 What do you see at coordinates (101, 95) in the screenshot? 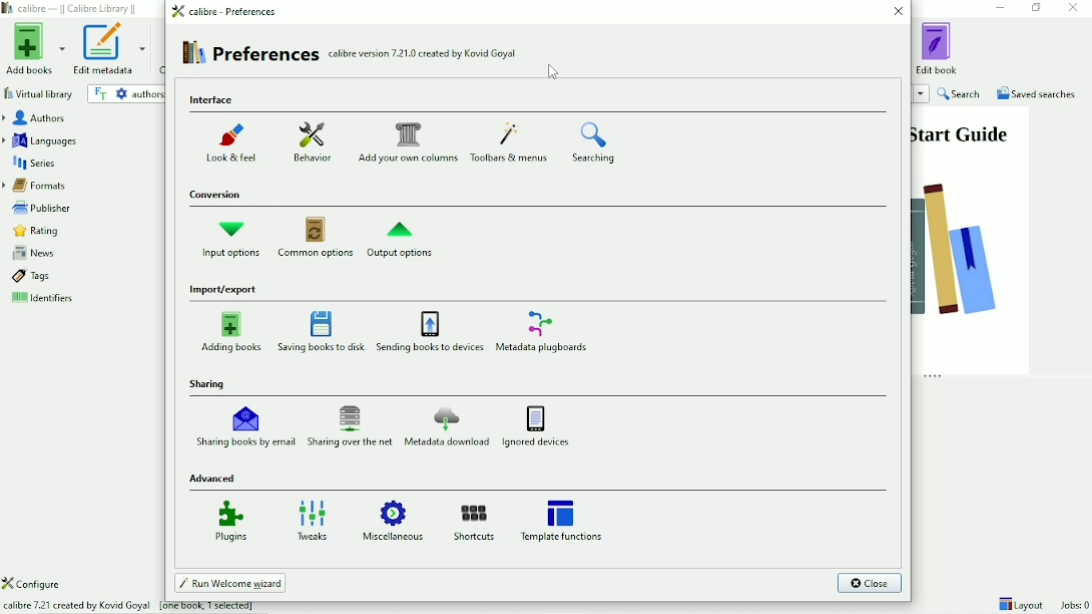
I see `full text search` at bounding box center [101, 95].